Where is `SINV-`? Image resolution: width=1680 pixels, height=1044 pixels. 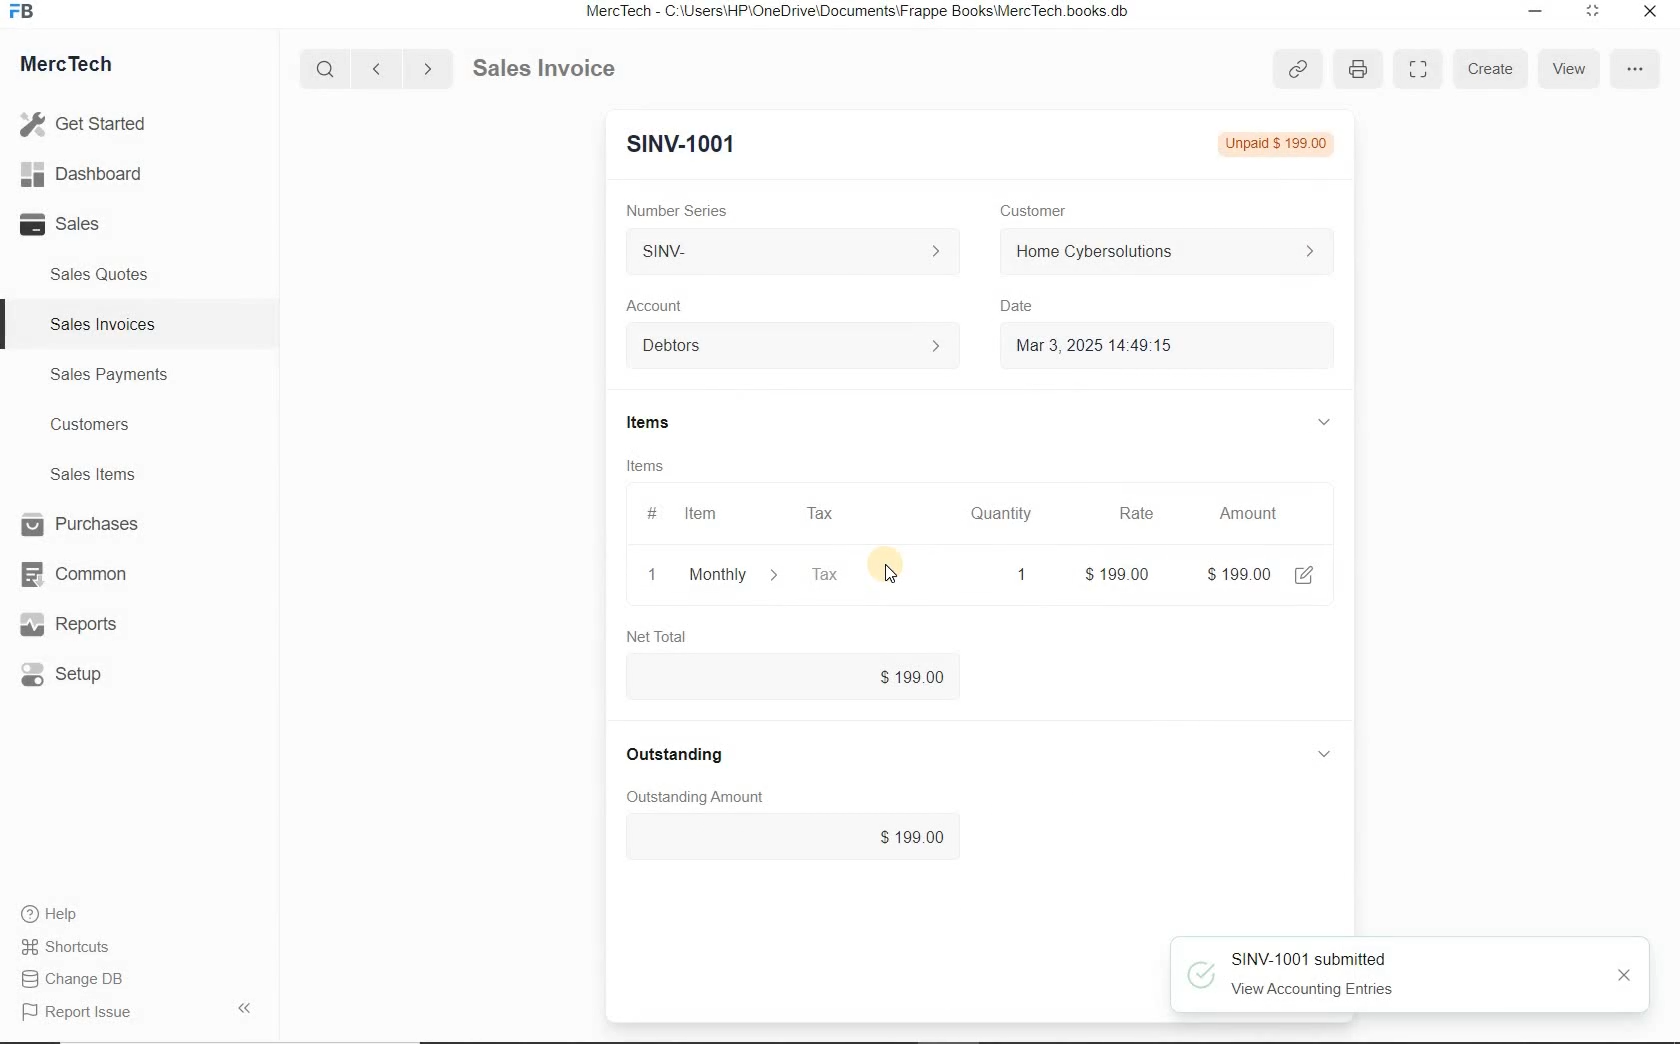
SINV- is located at coordinates (788, 252).